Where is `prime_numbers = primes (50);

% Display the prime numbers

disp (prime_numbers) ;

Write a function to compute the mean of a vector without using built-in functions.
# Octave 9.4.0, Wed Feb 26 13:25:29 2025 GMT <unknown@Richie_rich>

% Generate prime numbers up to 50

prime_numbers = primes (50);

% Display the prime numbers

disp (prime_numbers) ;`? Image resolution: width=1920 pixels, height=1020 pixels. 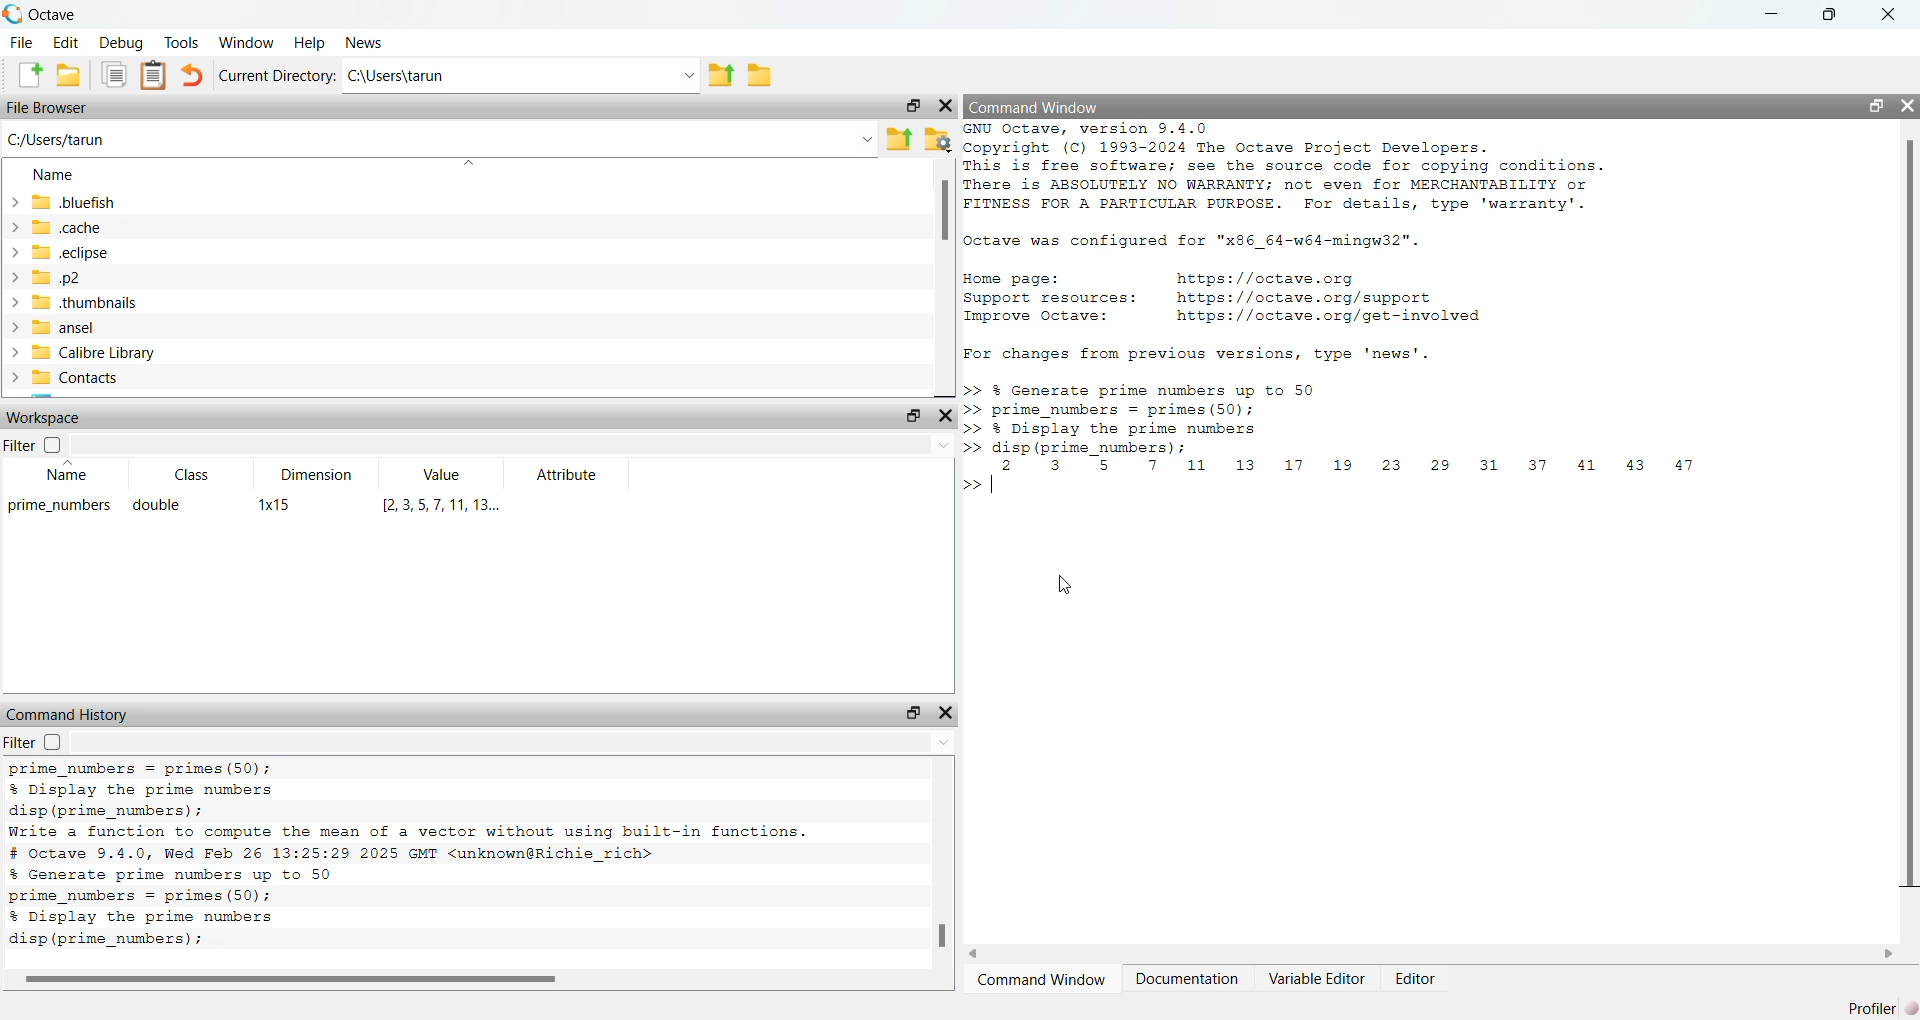
prime_numbers = primes (50);

% Display the prime numbers

disp (prime_numbers) ;

Write a function to compute the mean of a vector without using built-in functions.
# Octave 9.4.0, Wed Feb 26 13:25:29 2025 GMT <unknown@Richie_rich>

% Generate prime numbers up to 50

prime_numbers = primes (50);

% Display the prime numbers

disp (prime_numbers) ; is located at coordinates (410, 858).